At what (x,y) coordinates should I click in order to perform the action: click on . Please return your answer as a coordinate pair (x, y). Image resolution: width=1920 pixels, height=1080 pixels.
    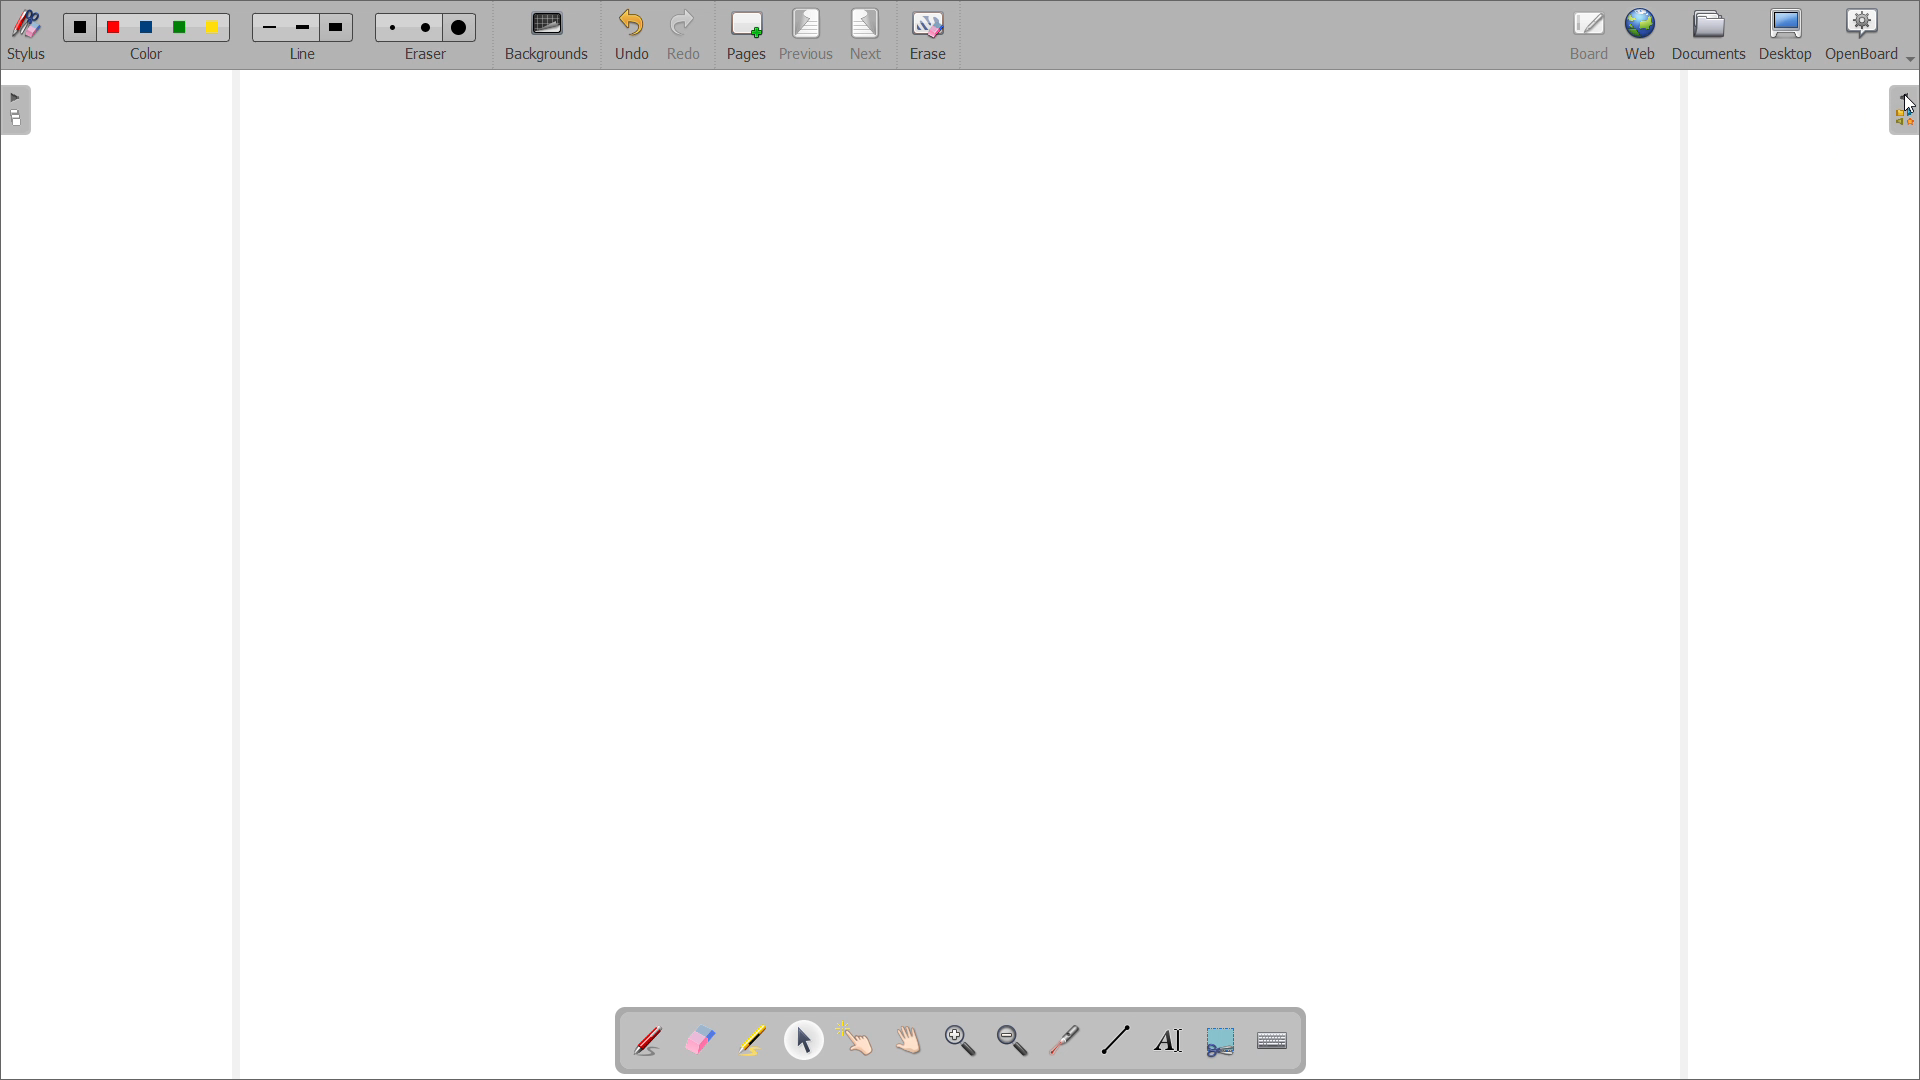
    Looking at the image, I should click on (1220, 1042).